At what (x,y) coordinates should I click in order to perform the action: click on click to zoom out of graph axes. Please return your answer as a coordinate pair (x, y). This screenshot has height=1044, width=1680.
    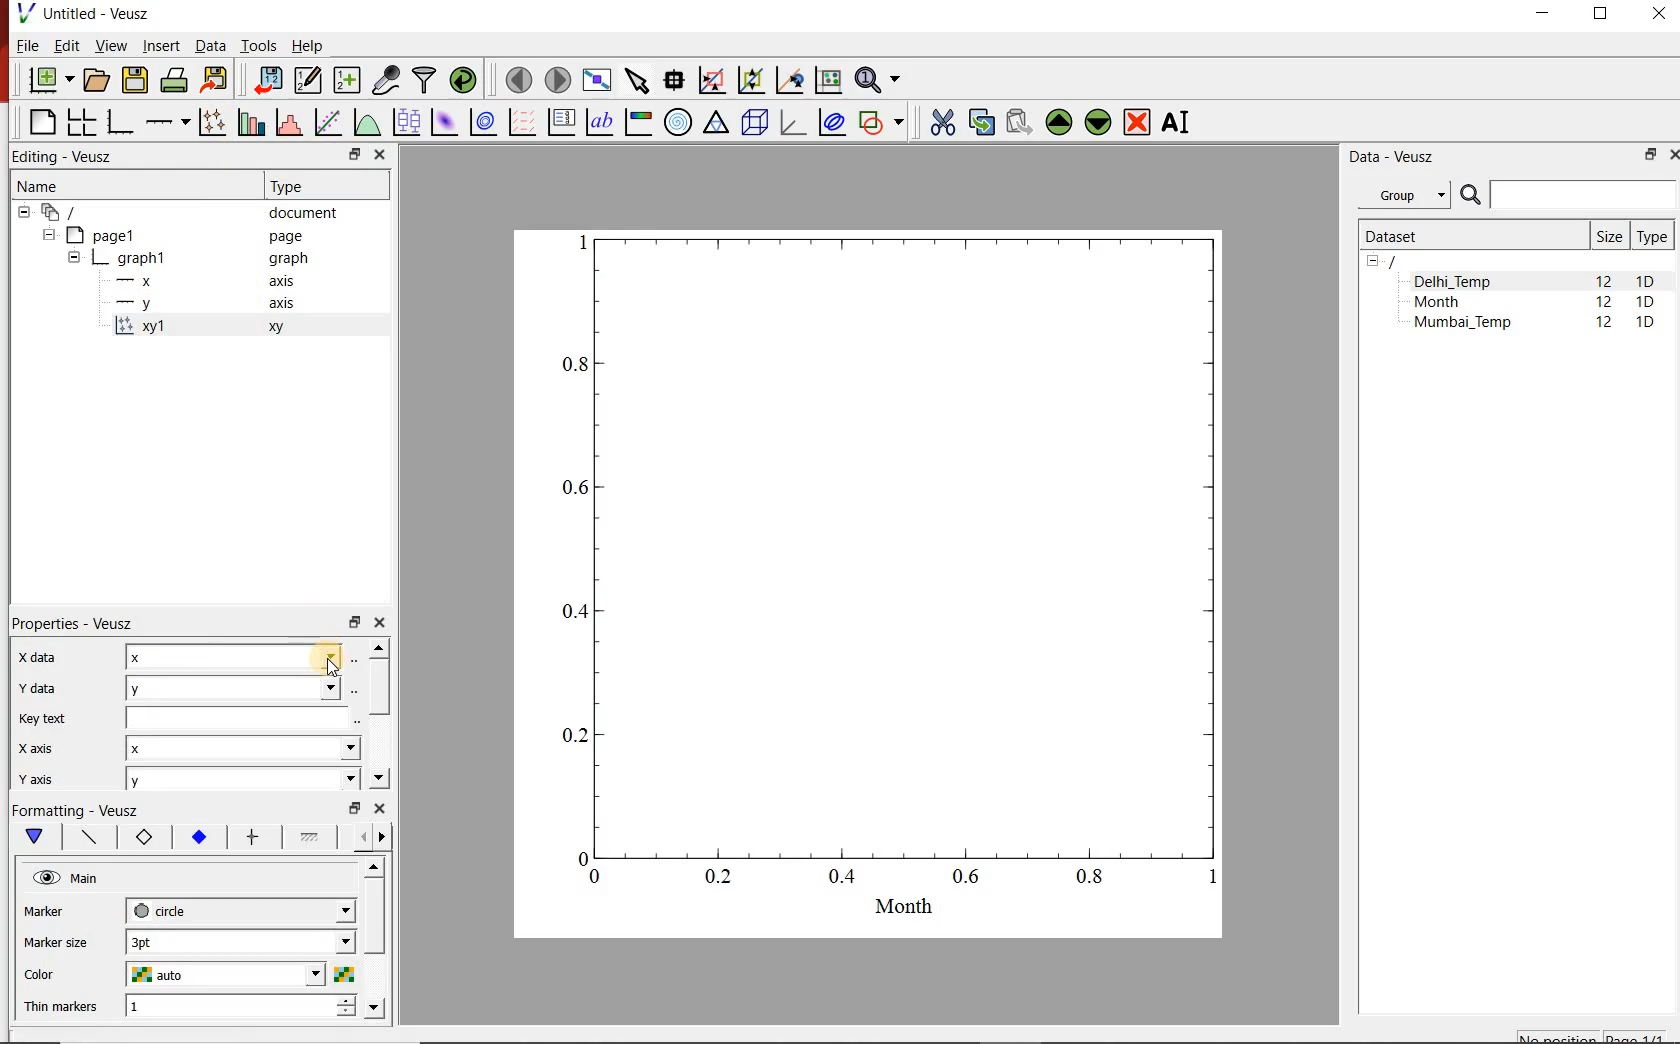
    Looking at the image, I should click on (750, 81).